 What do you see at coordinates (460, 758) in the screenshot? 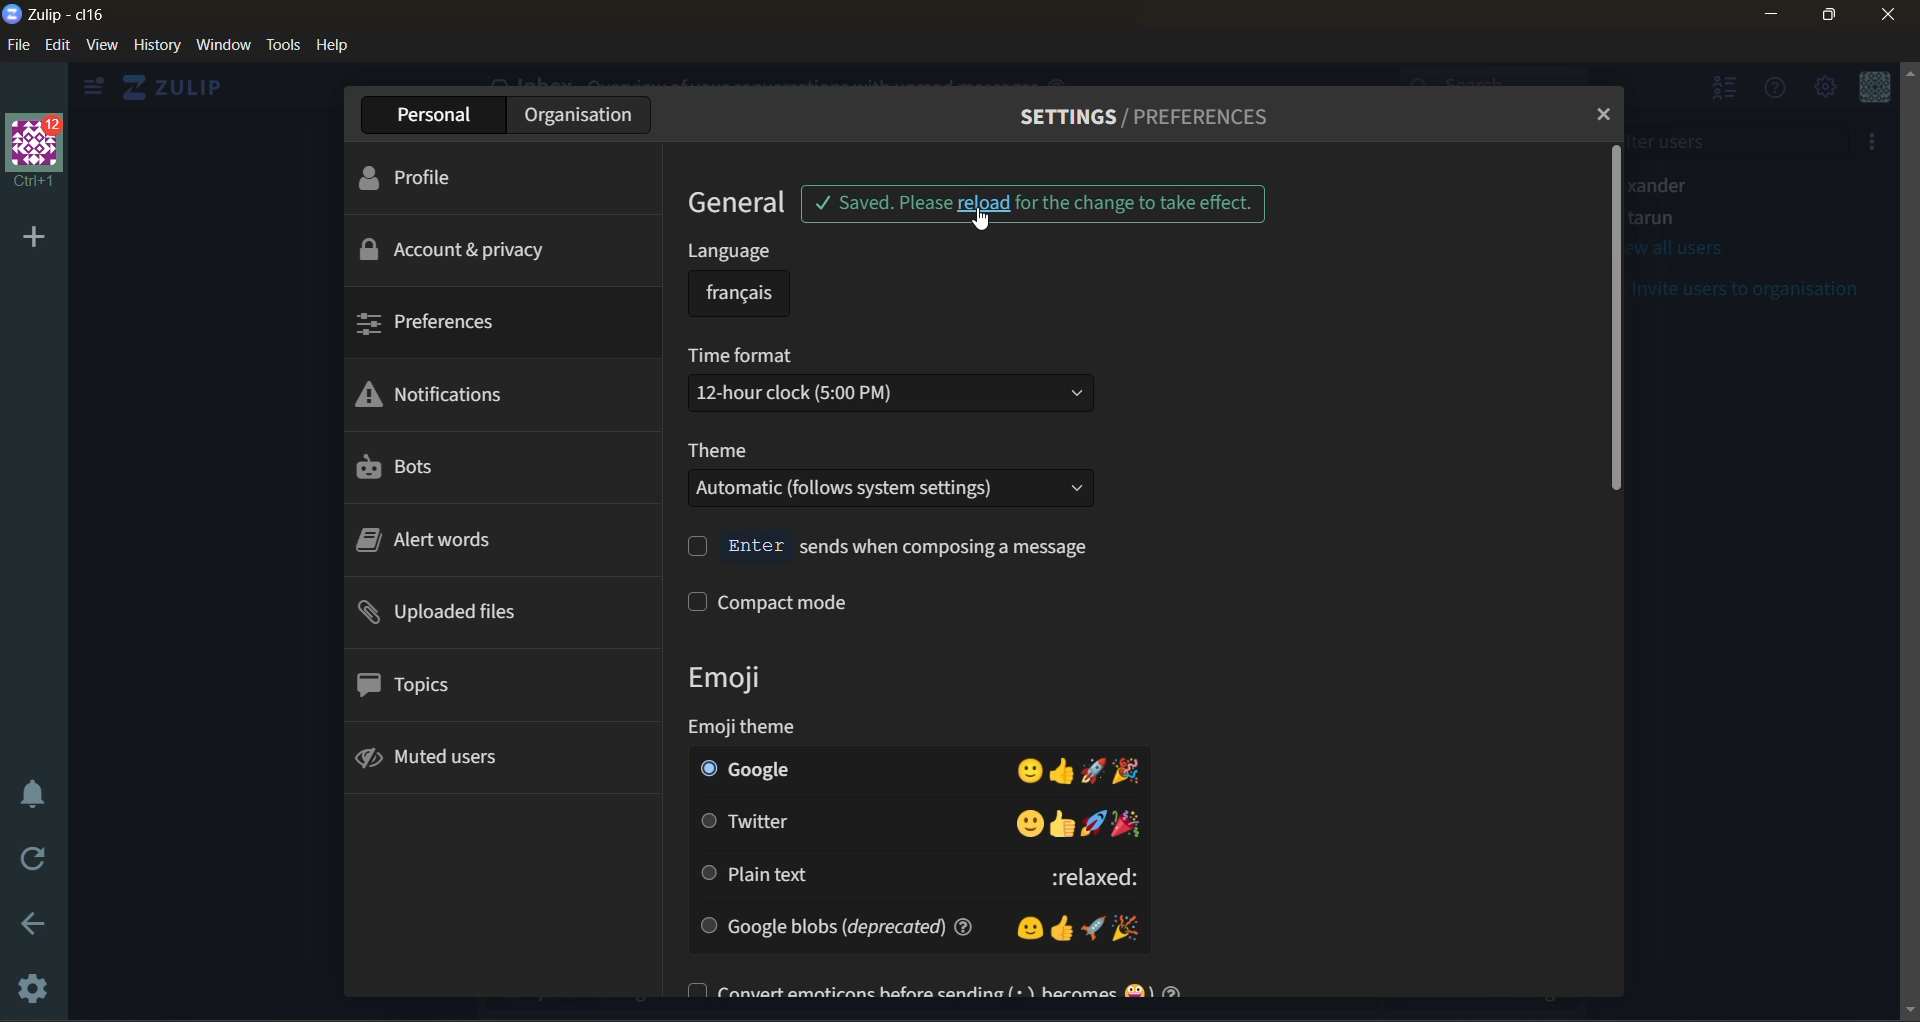
I see `muted users` at bounding box center [460, 758].